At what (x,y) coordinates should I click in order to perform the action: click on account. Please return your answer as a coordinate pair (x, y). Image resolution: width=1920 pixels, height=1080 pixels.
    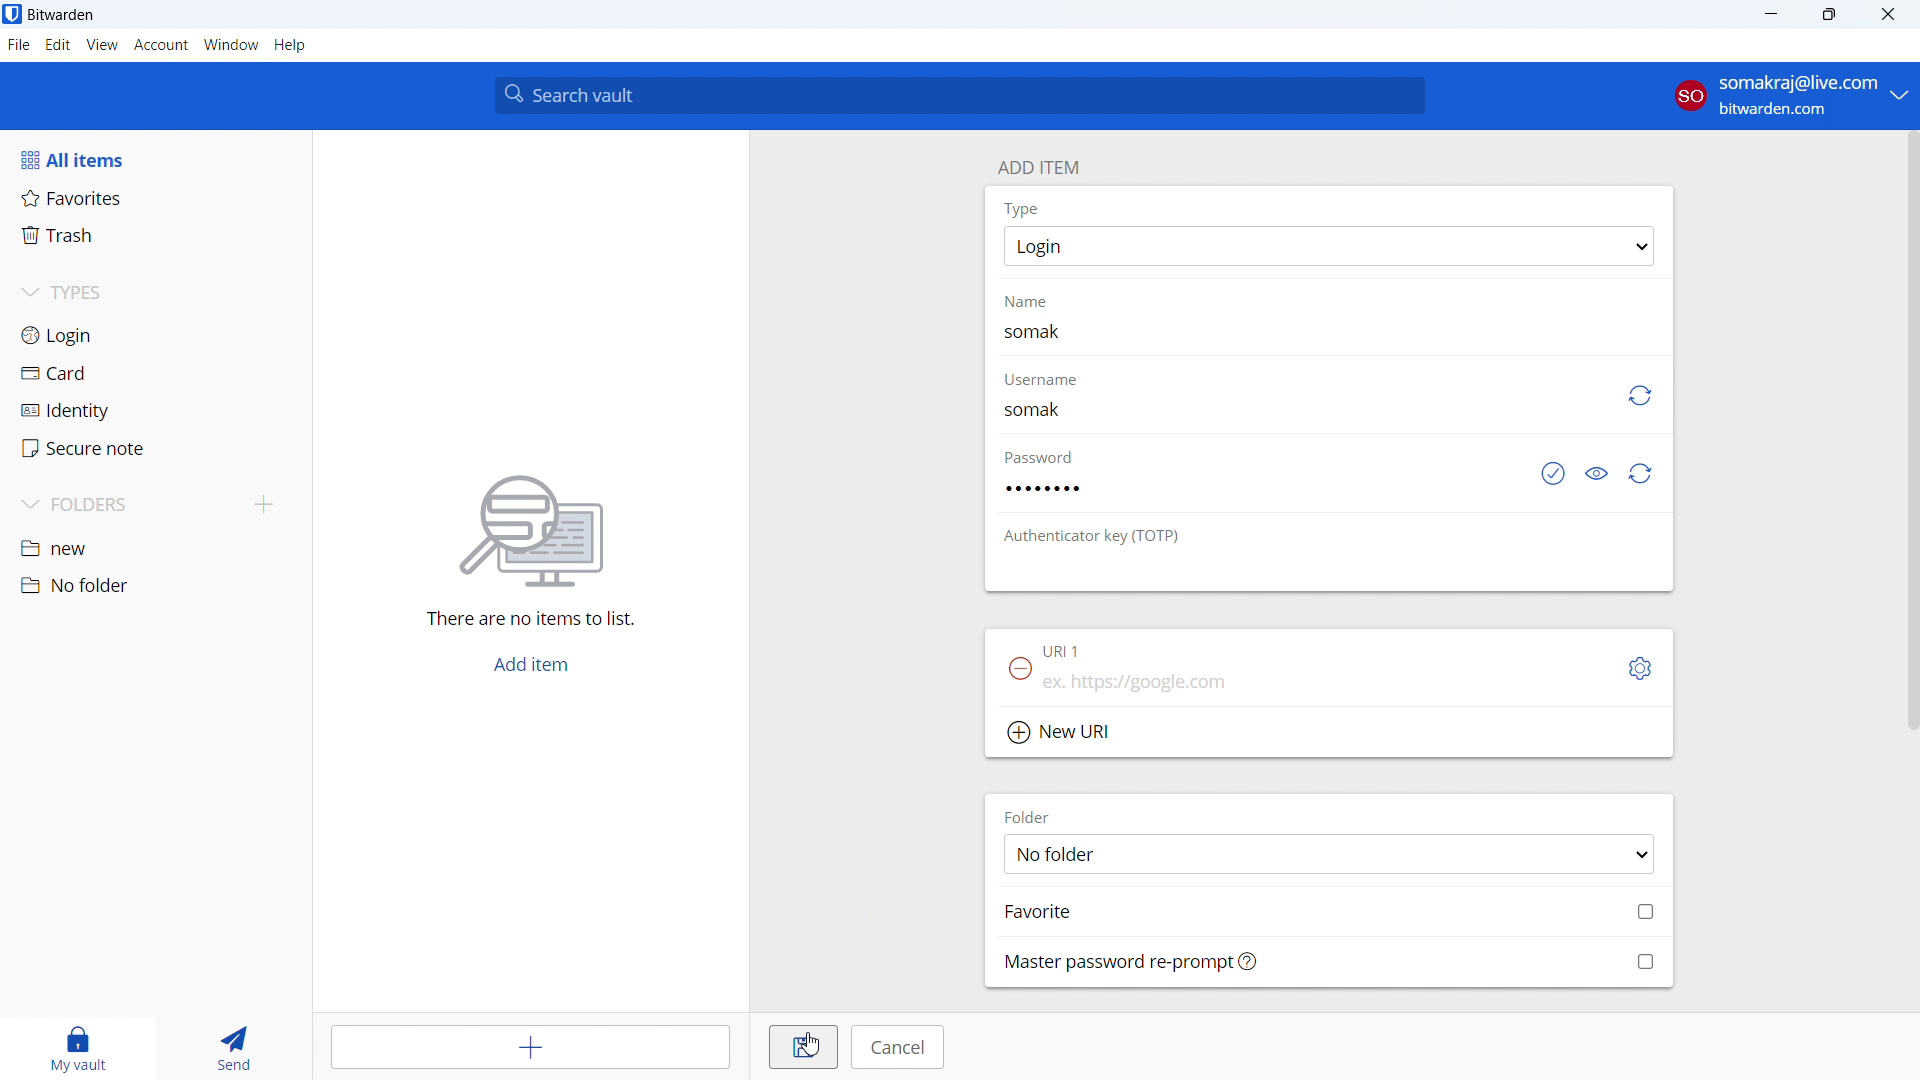
    Looking at the image, I should click on (1790, 96).